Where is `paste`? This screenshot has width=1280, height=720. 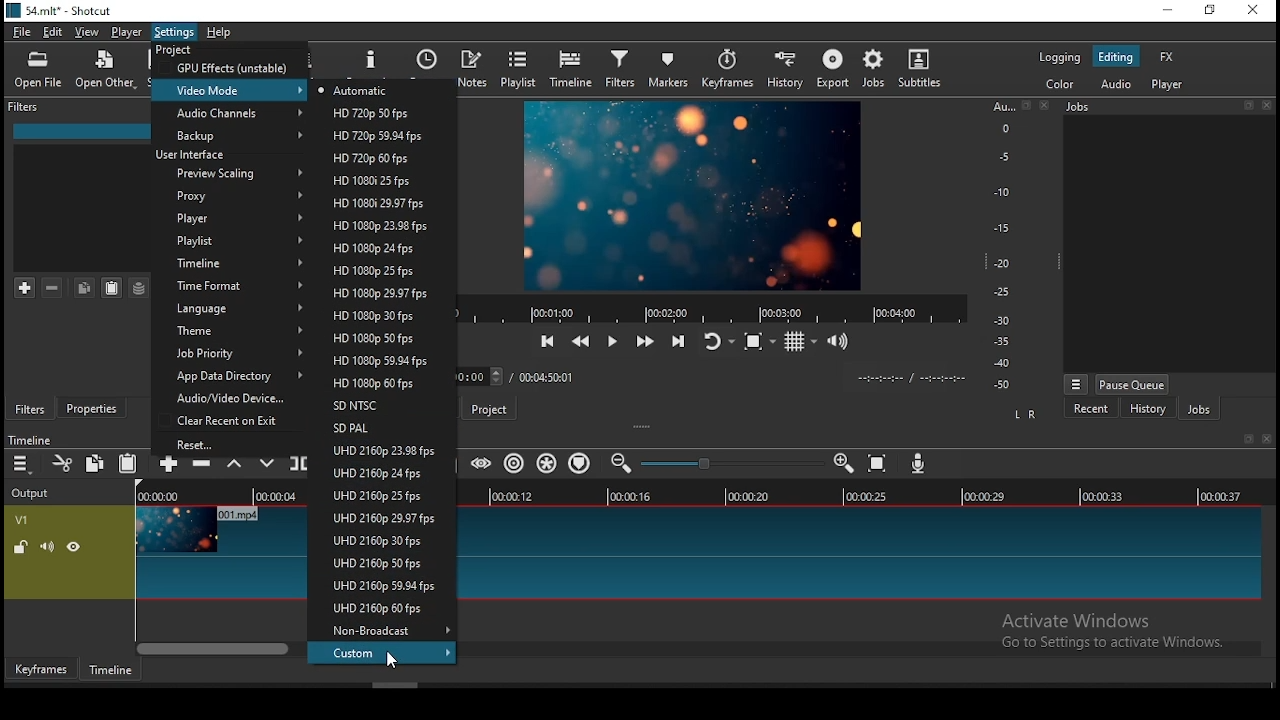 paste is located at coordinates (132, 463).